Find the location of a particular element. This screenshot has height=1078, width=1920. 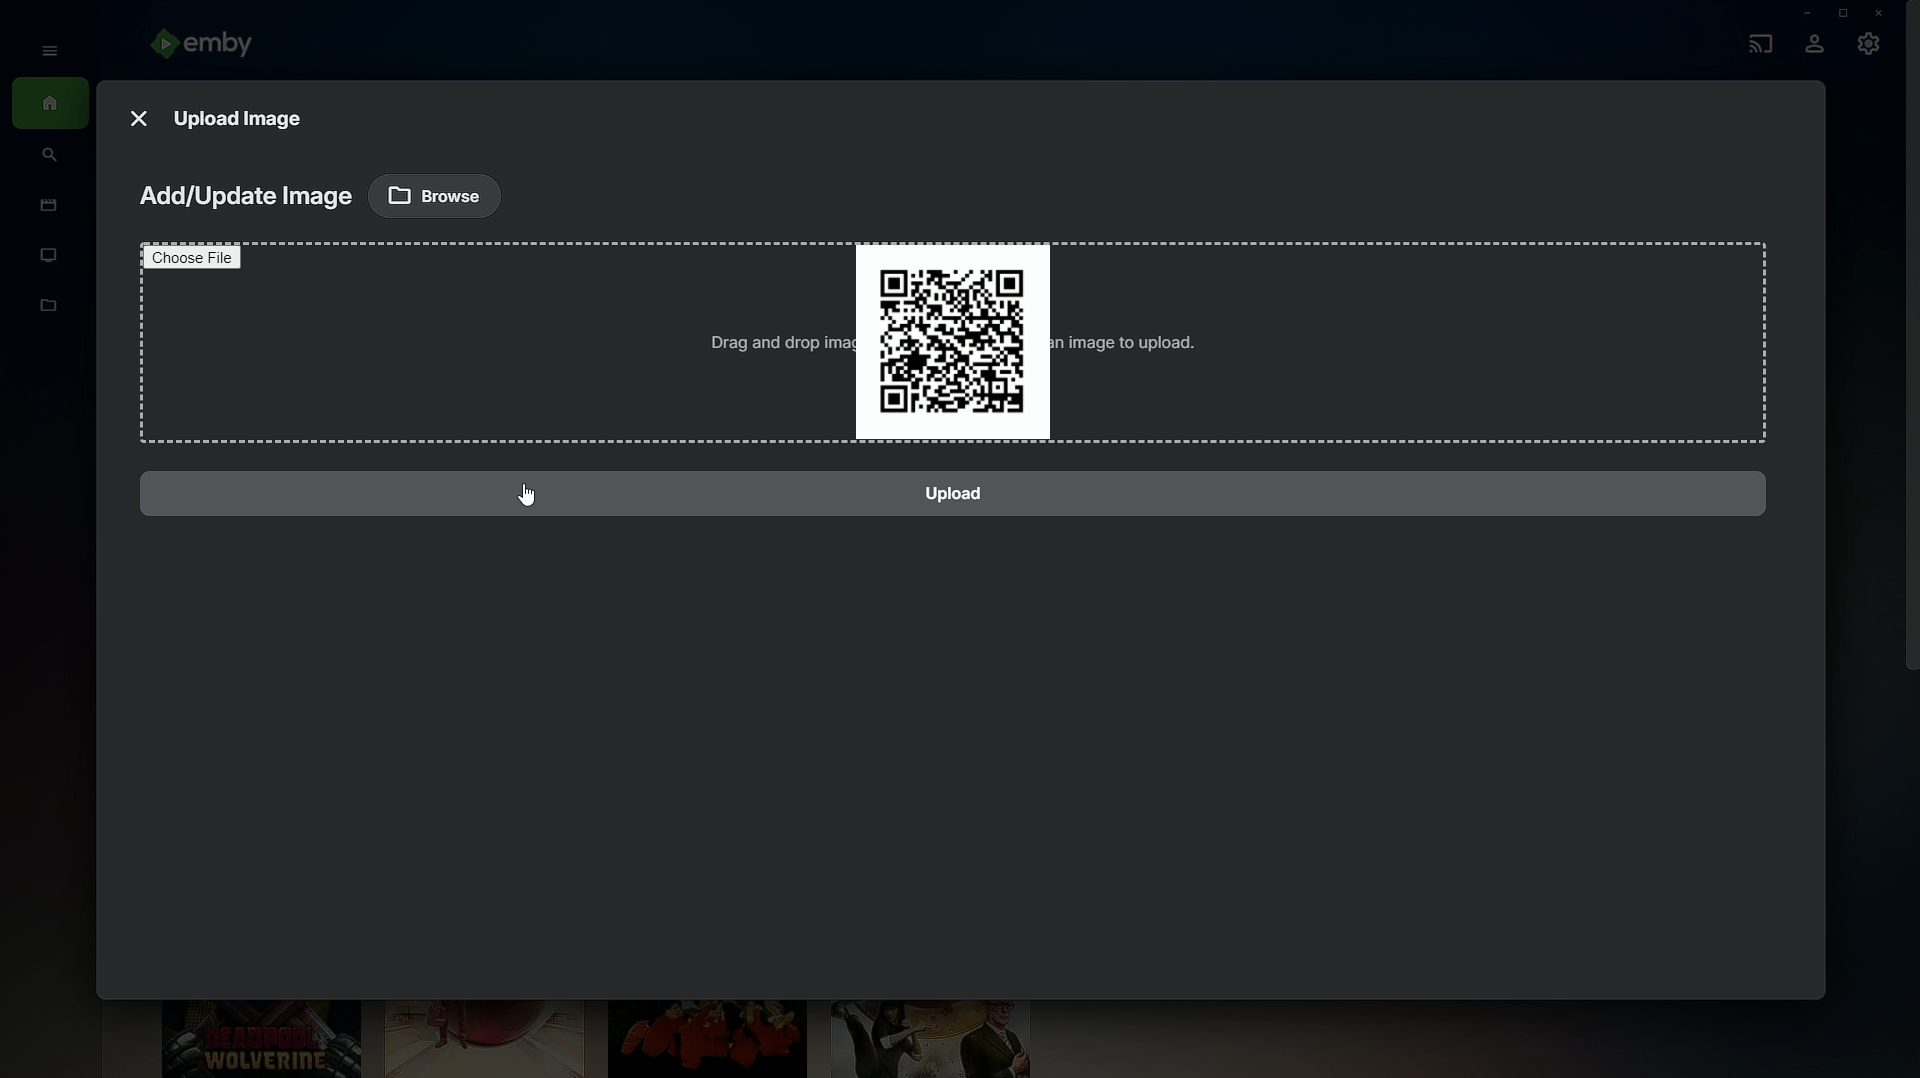

Settings is located at coordinates (1870, 49).